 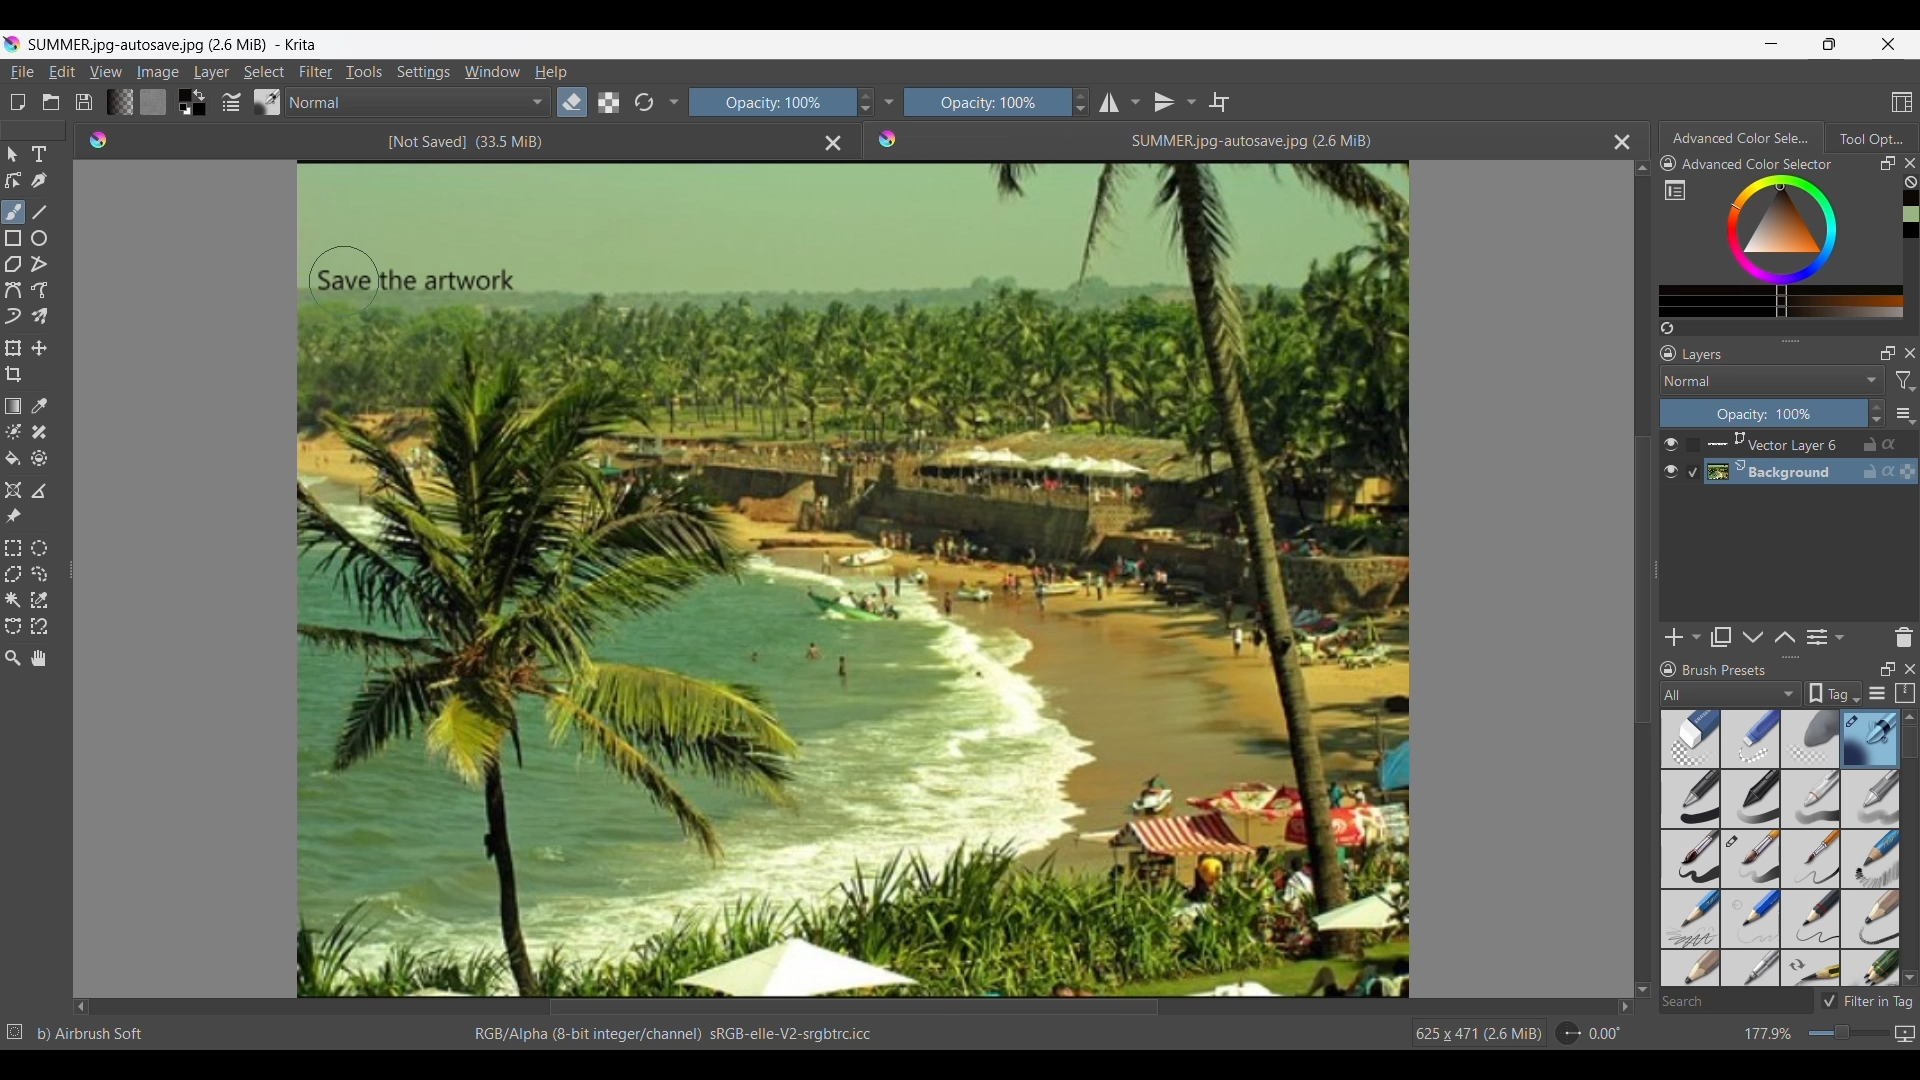 What do you see at coordinates (1219, 102) in the screenshot?
I see `Wrap around mode` at bounding box center [1219, 102].